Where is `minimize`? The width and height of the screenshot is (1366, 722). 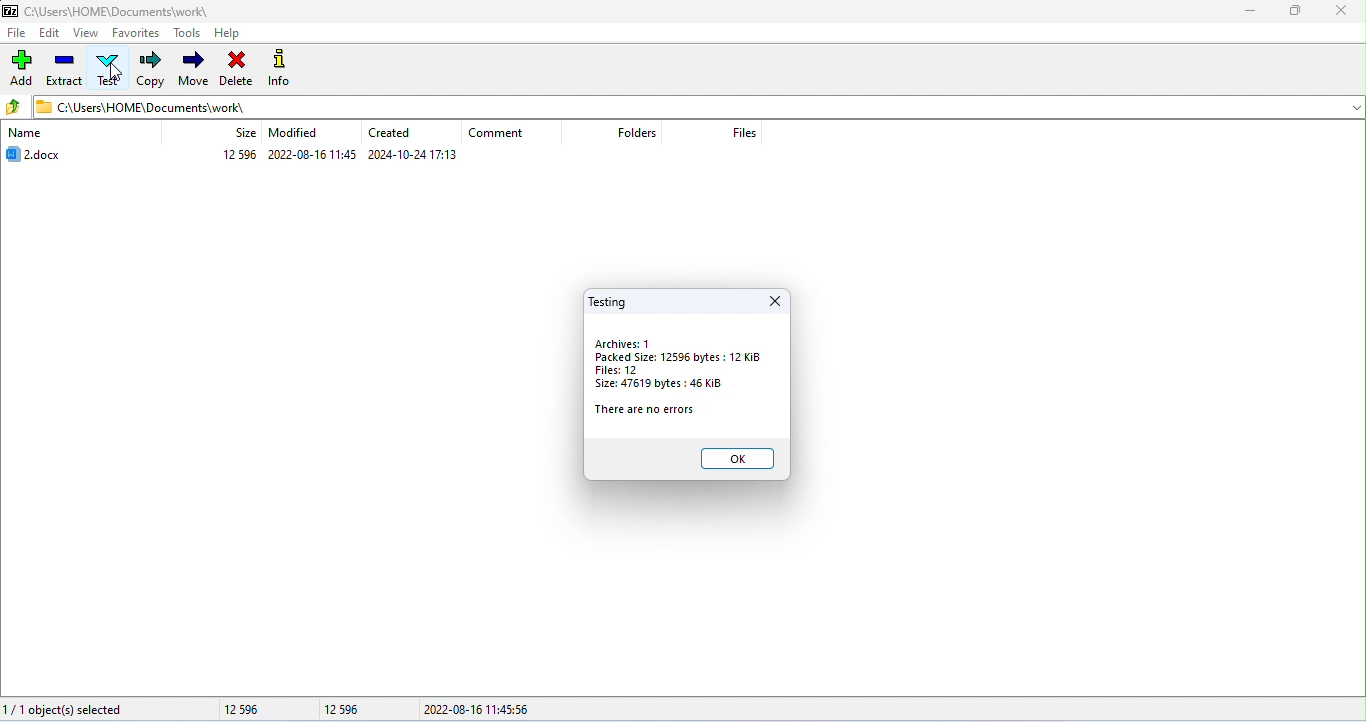
minimize is located at coordinates (1252, 14).